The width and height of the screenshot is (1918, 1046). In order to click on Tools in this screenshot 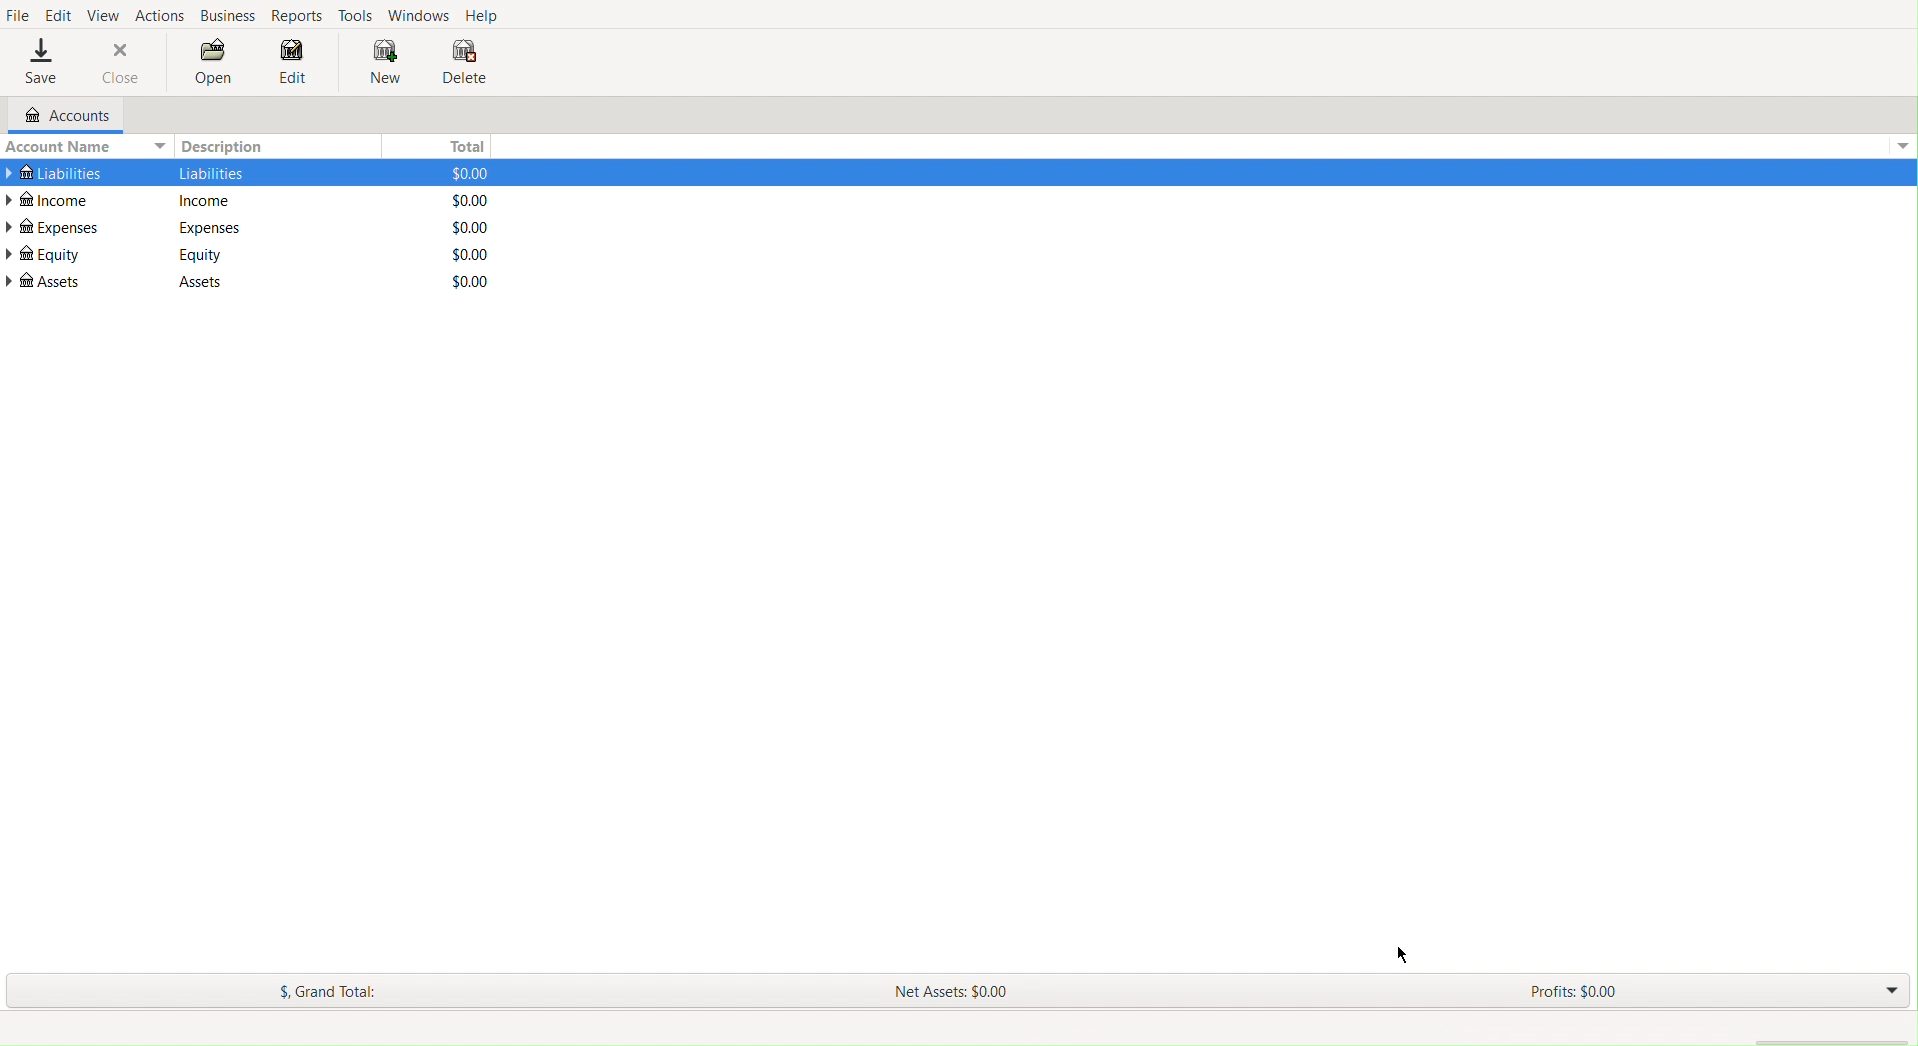, I will do `click(357, 14)`.